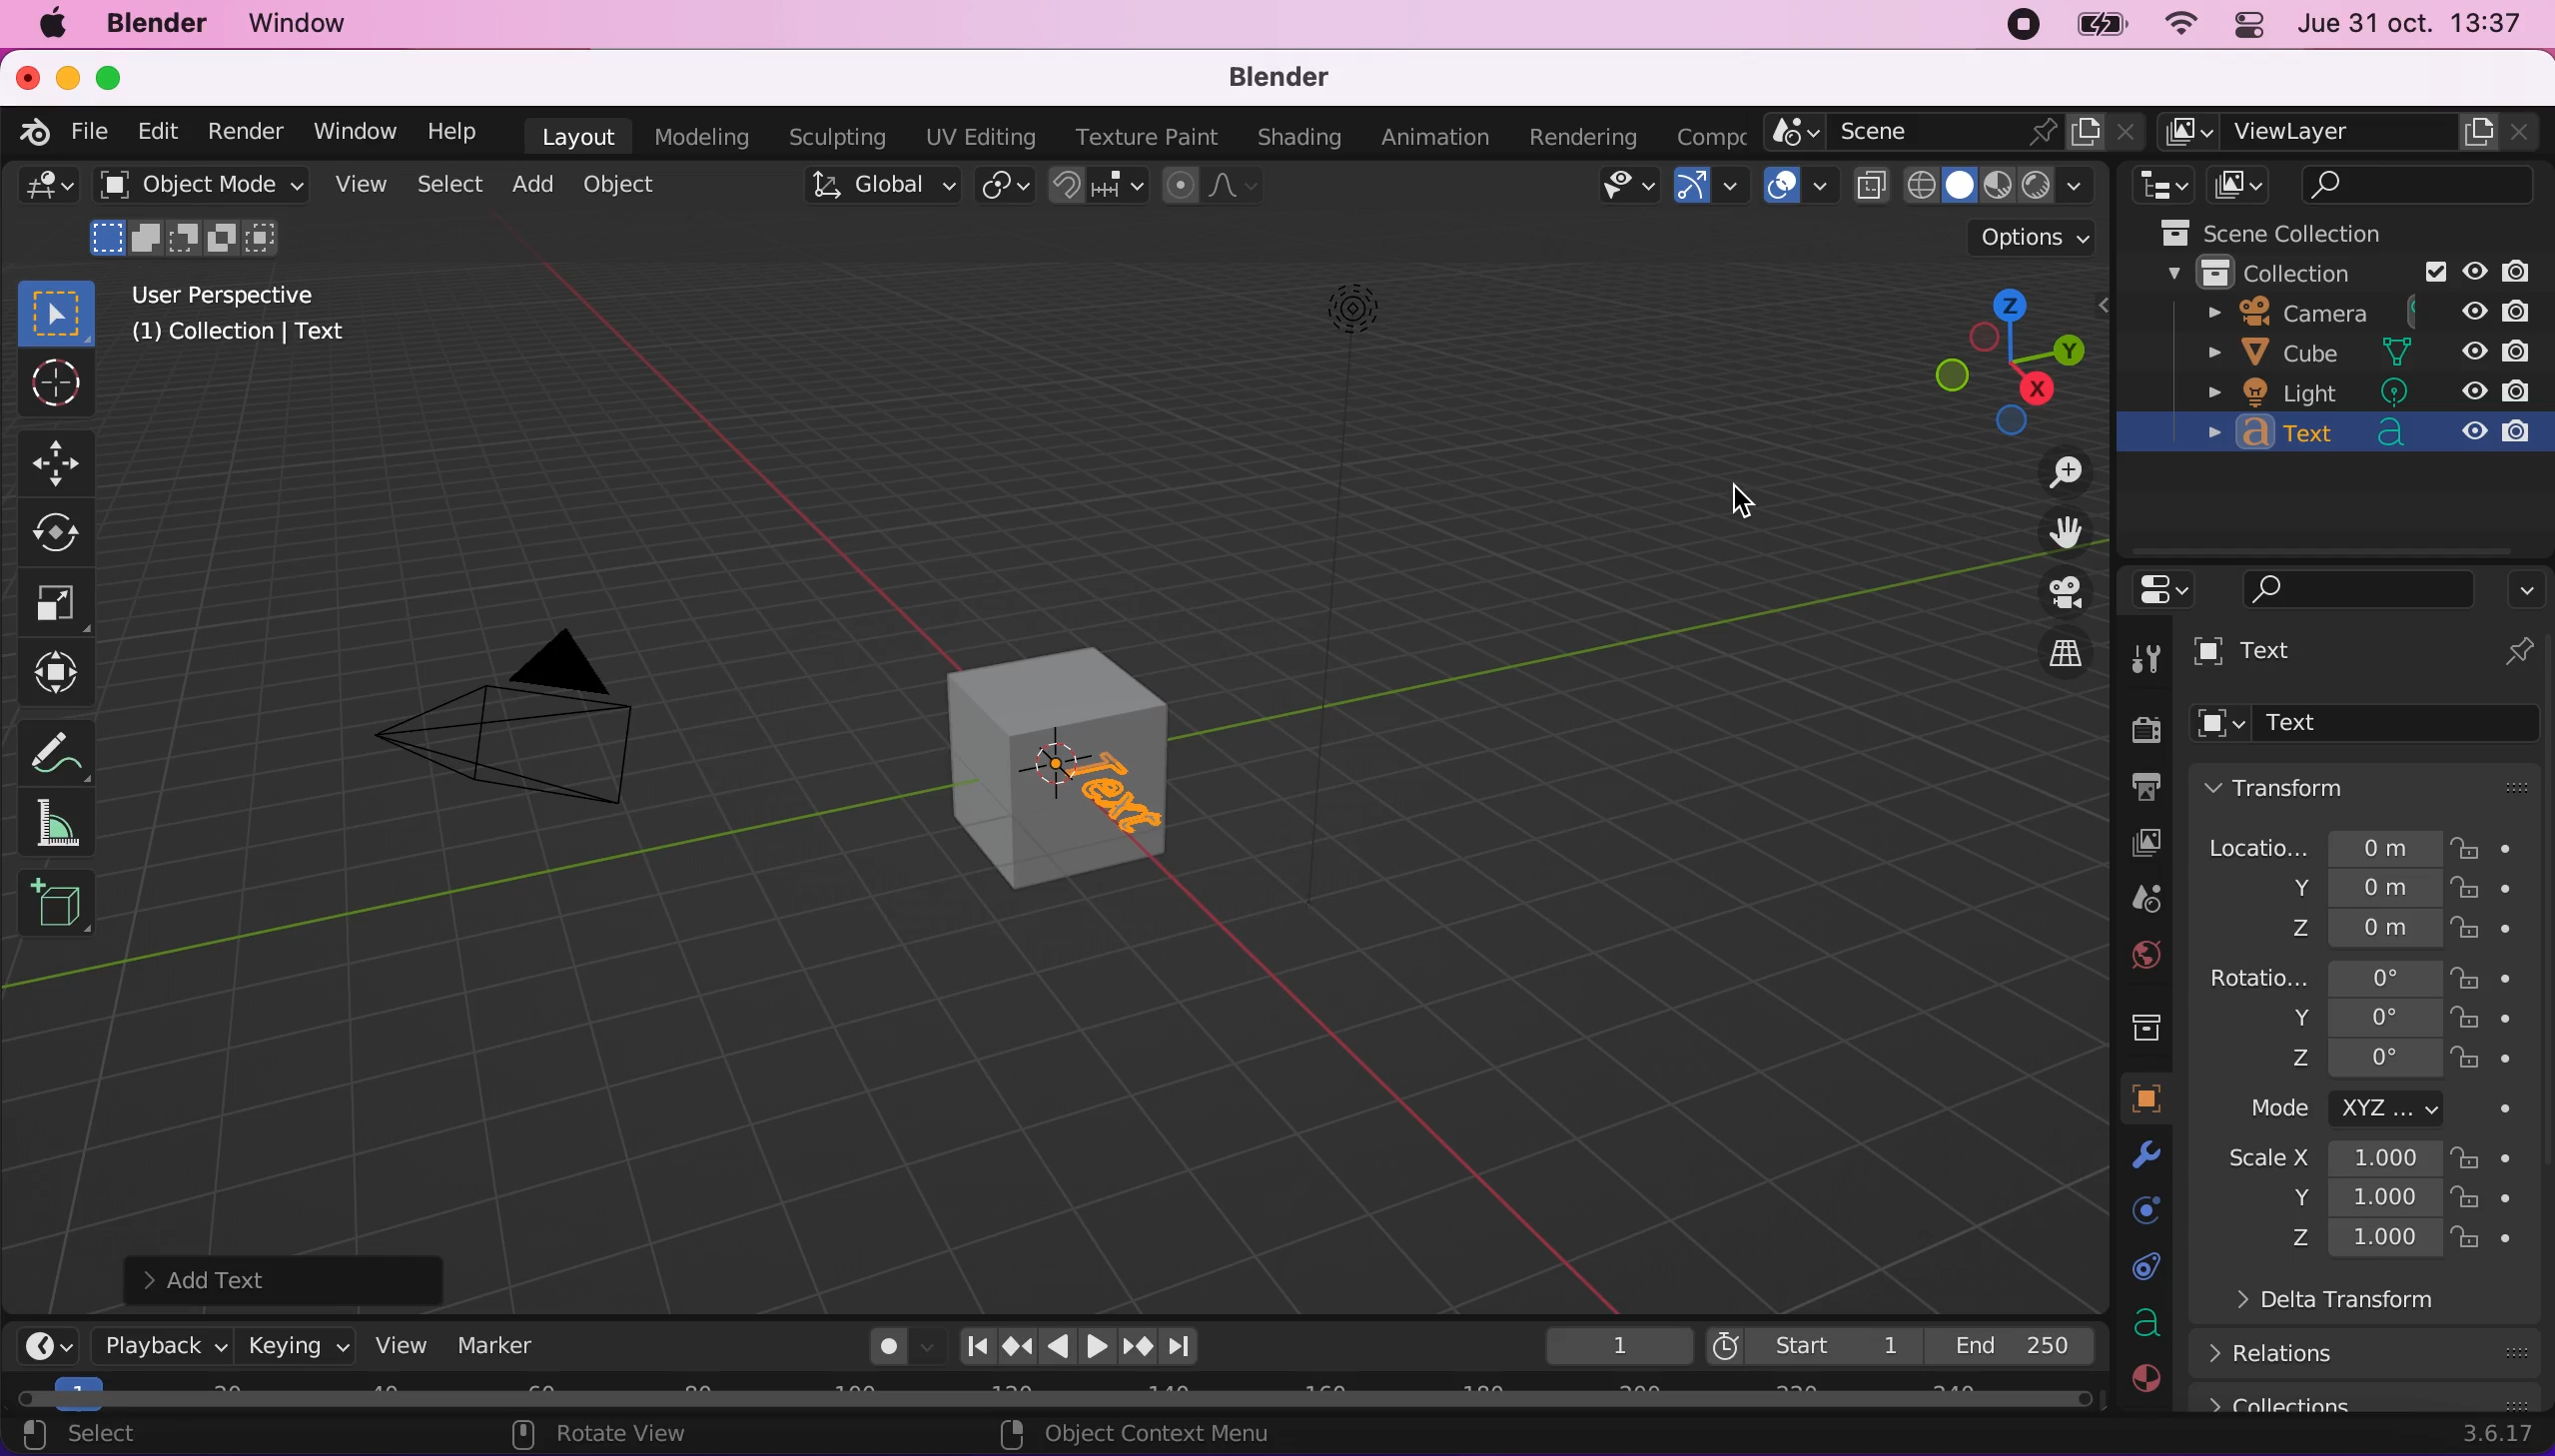 The width and height of the screenshot is (2555, 1456). Describe the element at coordinates (2485, 847) in the screenshot. I see `lock button` at that location.